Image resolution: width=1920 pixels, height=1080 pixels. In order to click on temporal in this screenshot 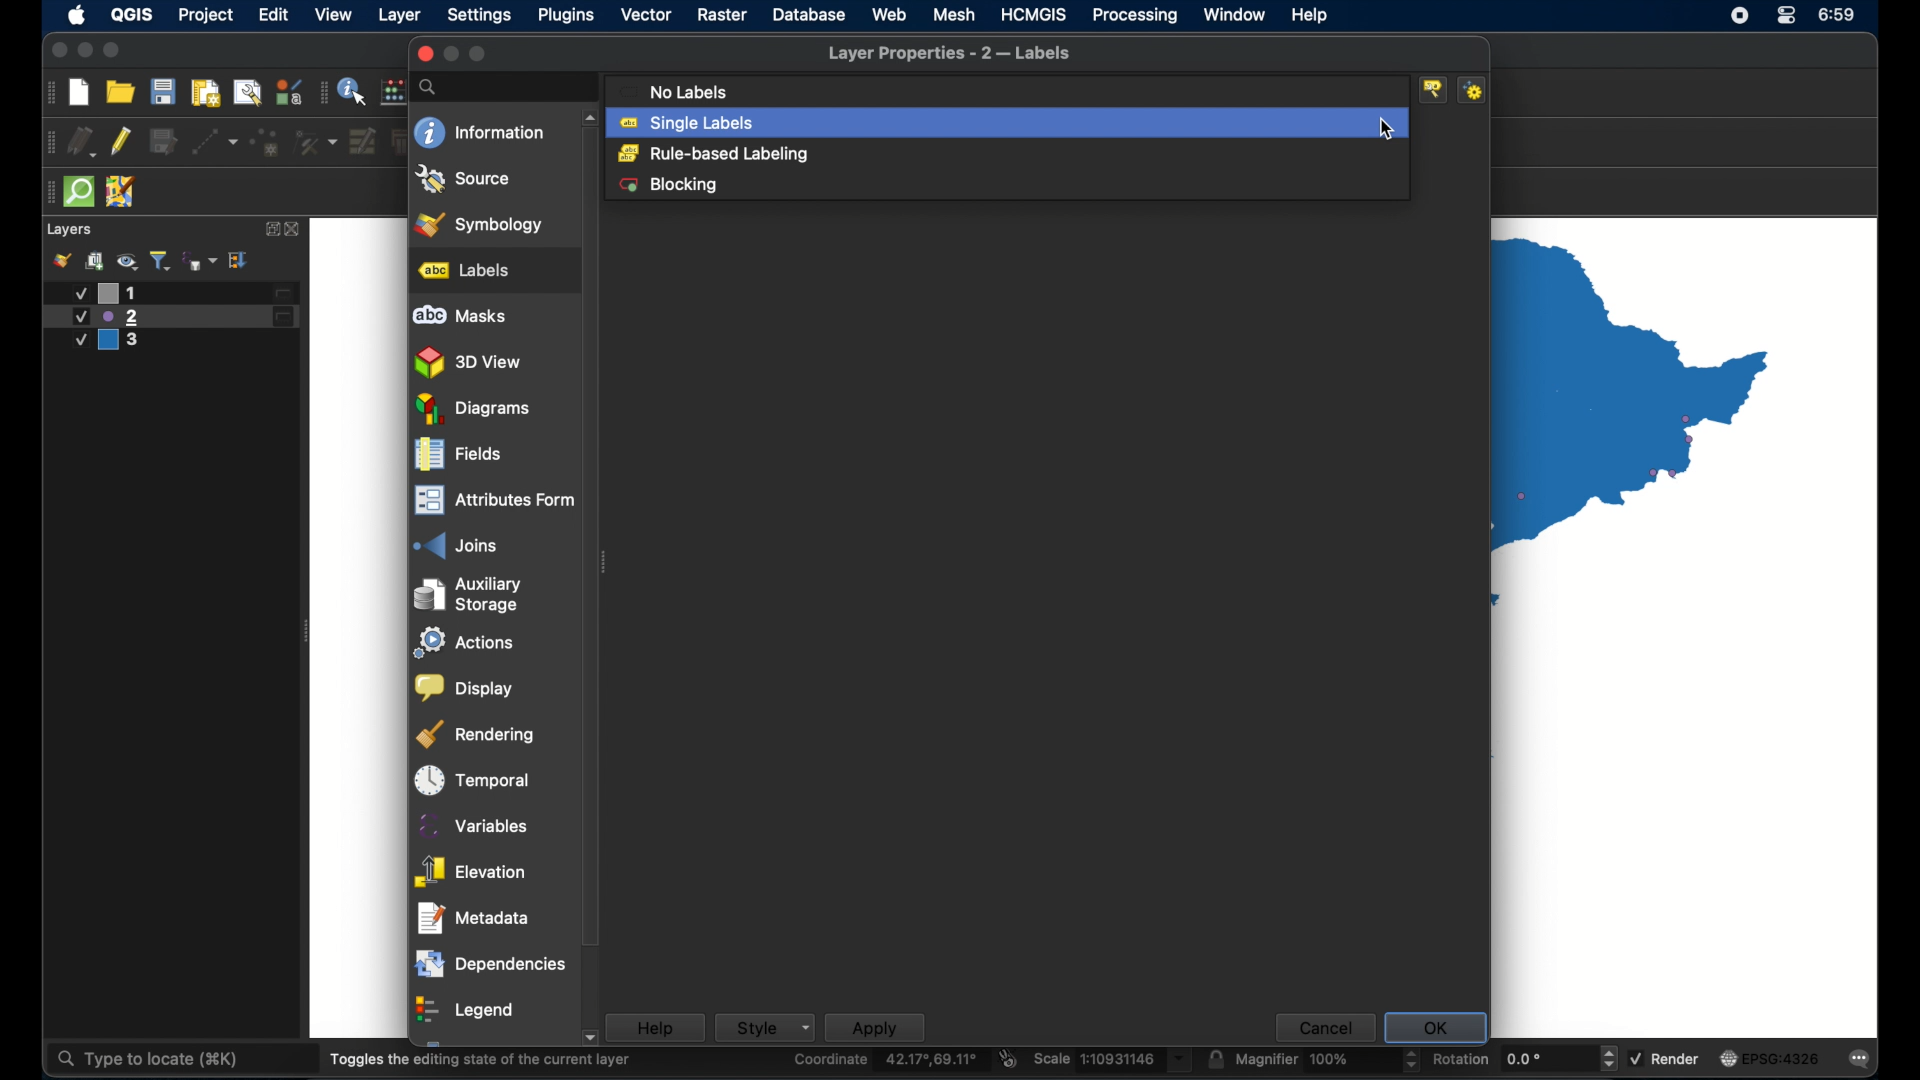, I will do `click(473, 780)`.